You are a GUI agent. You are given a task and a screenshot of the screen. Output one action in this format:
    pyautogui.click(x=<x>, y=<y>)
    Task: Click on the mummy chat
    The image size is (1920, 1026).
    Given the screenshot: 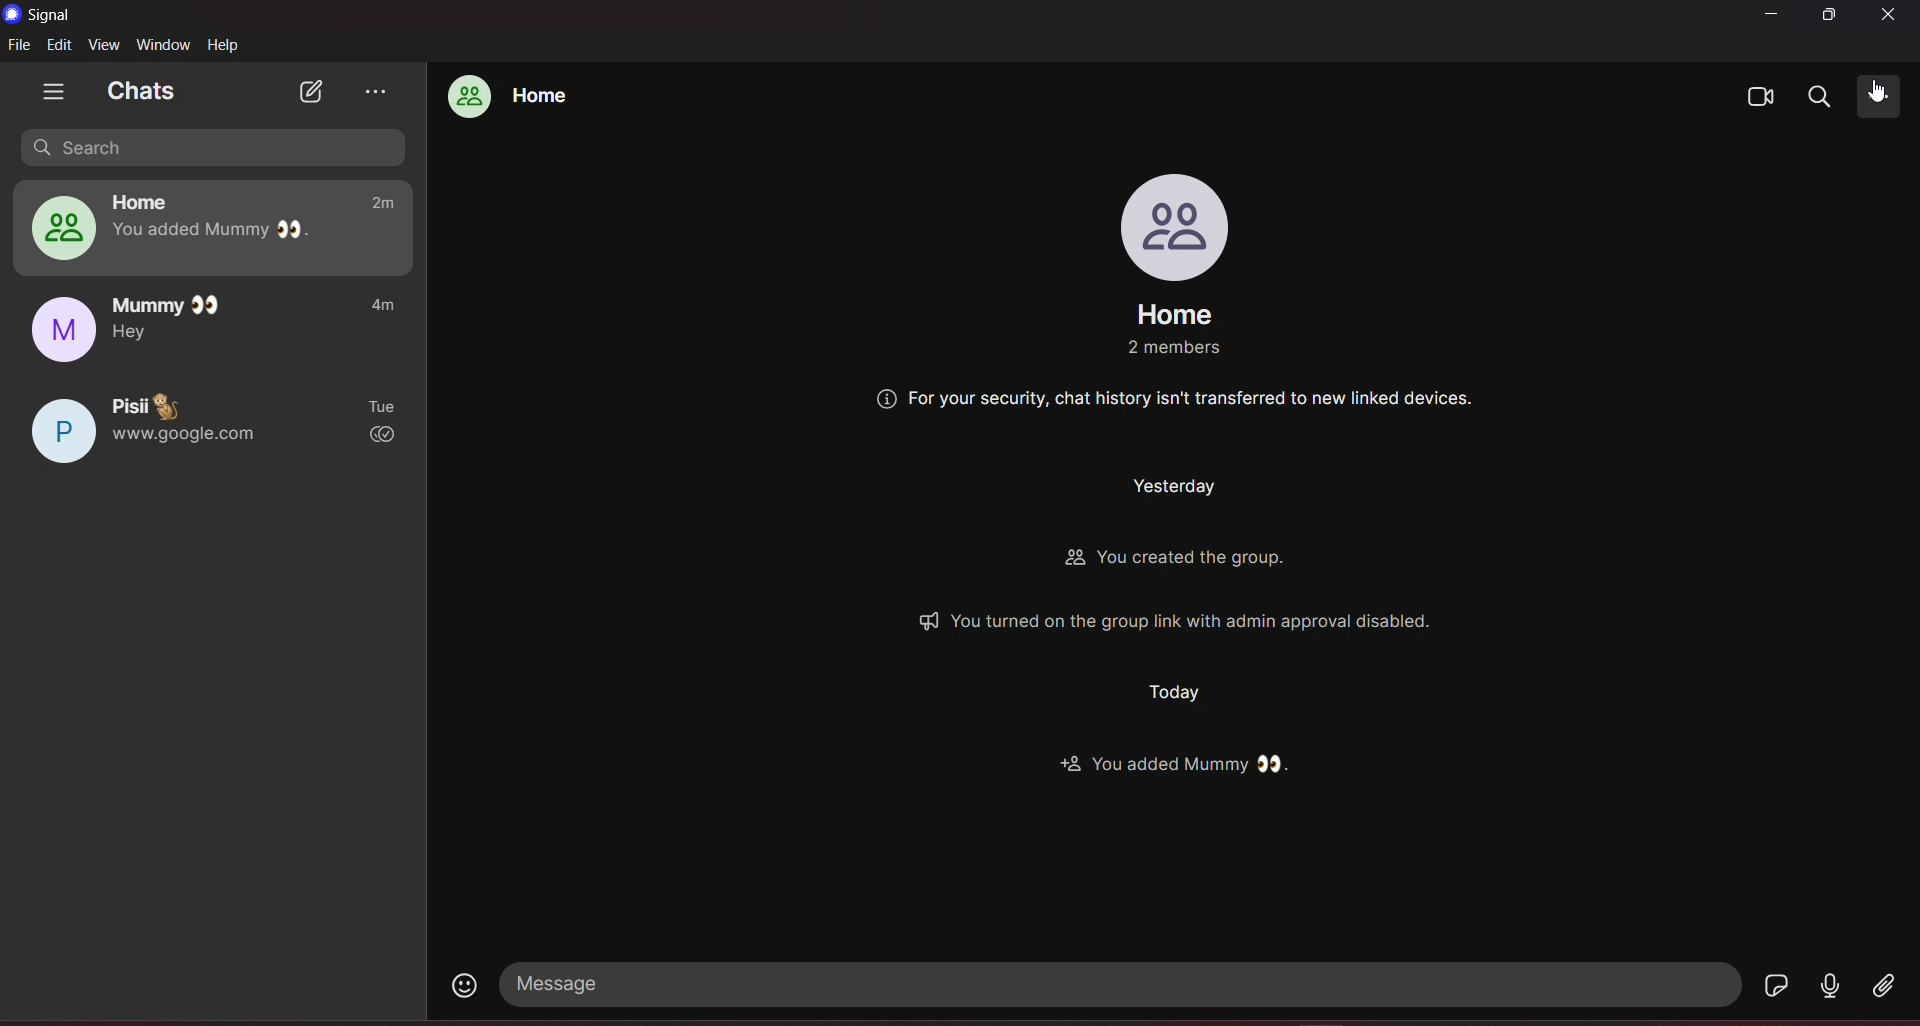 What is the action you would take?
    pyautogui.click(x=216, y=323)
    